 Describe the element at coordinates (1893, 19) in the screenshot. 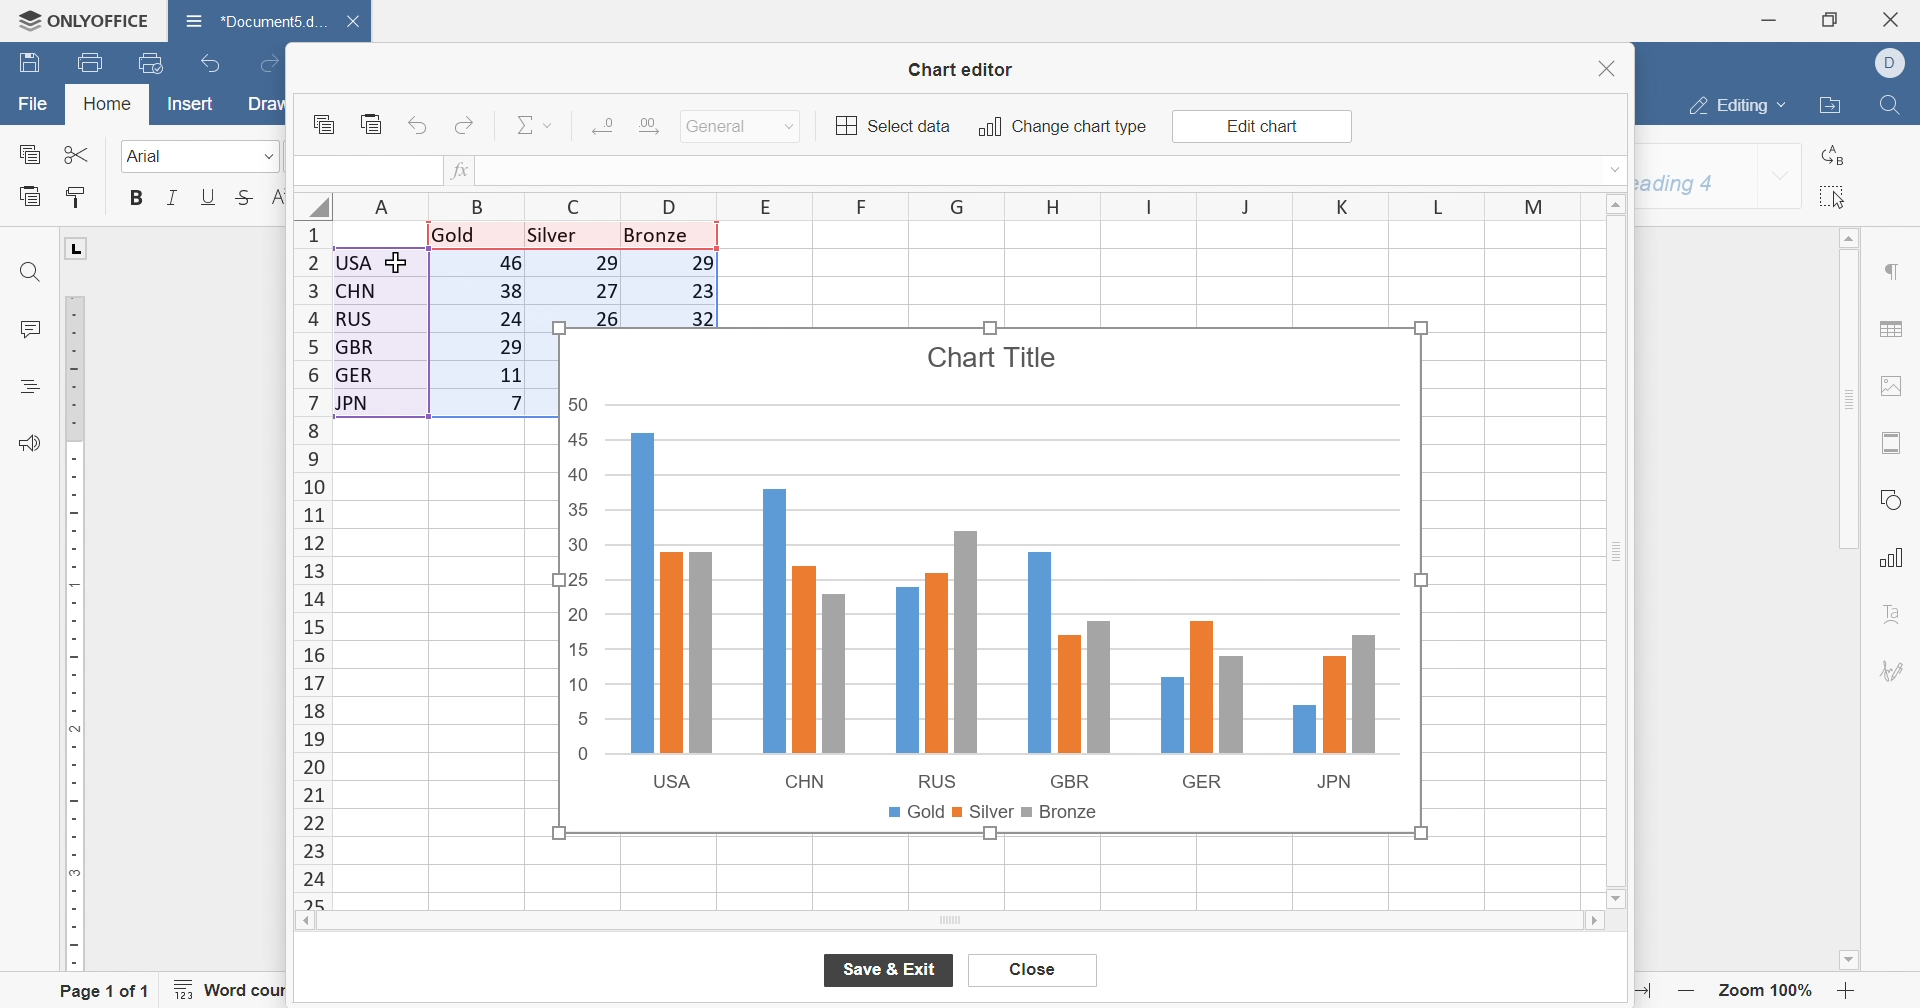

I see `close` at that location.